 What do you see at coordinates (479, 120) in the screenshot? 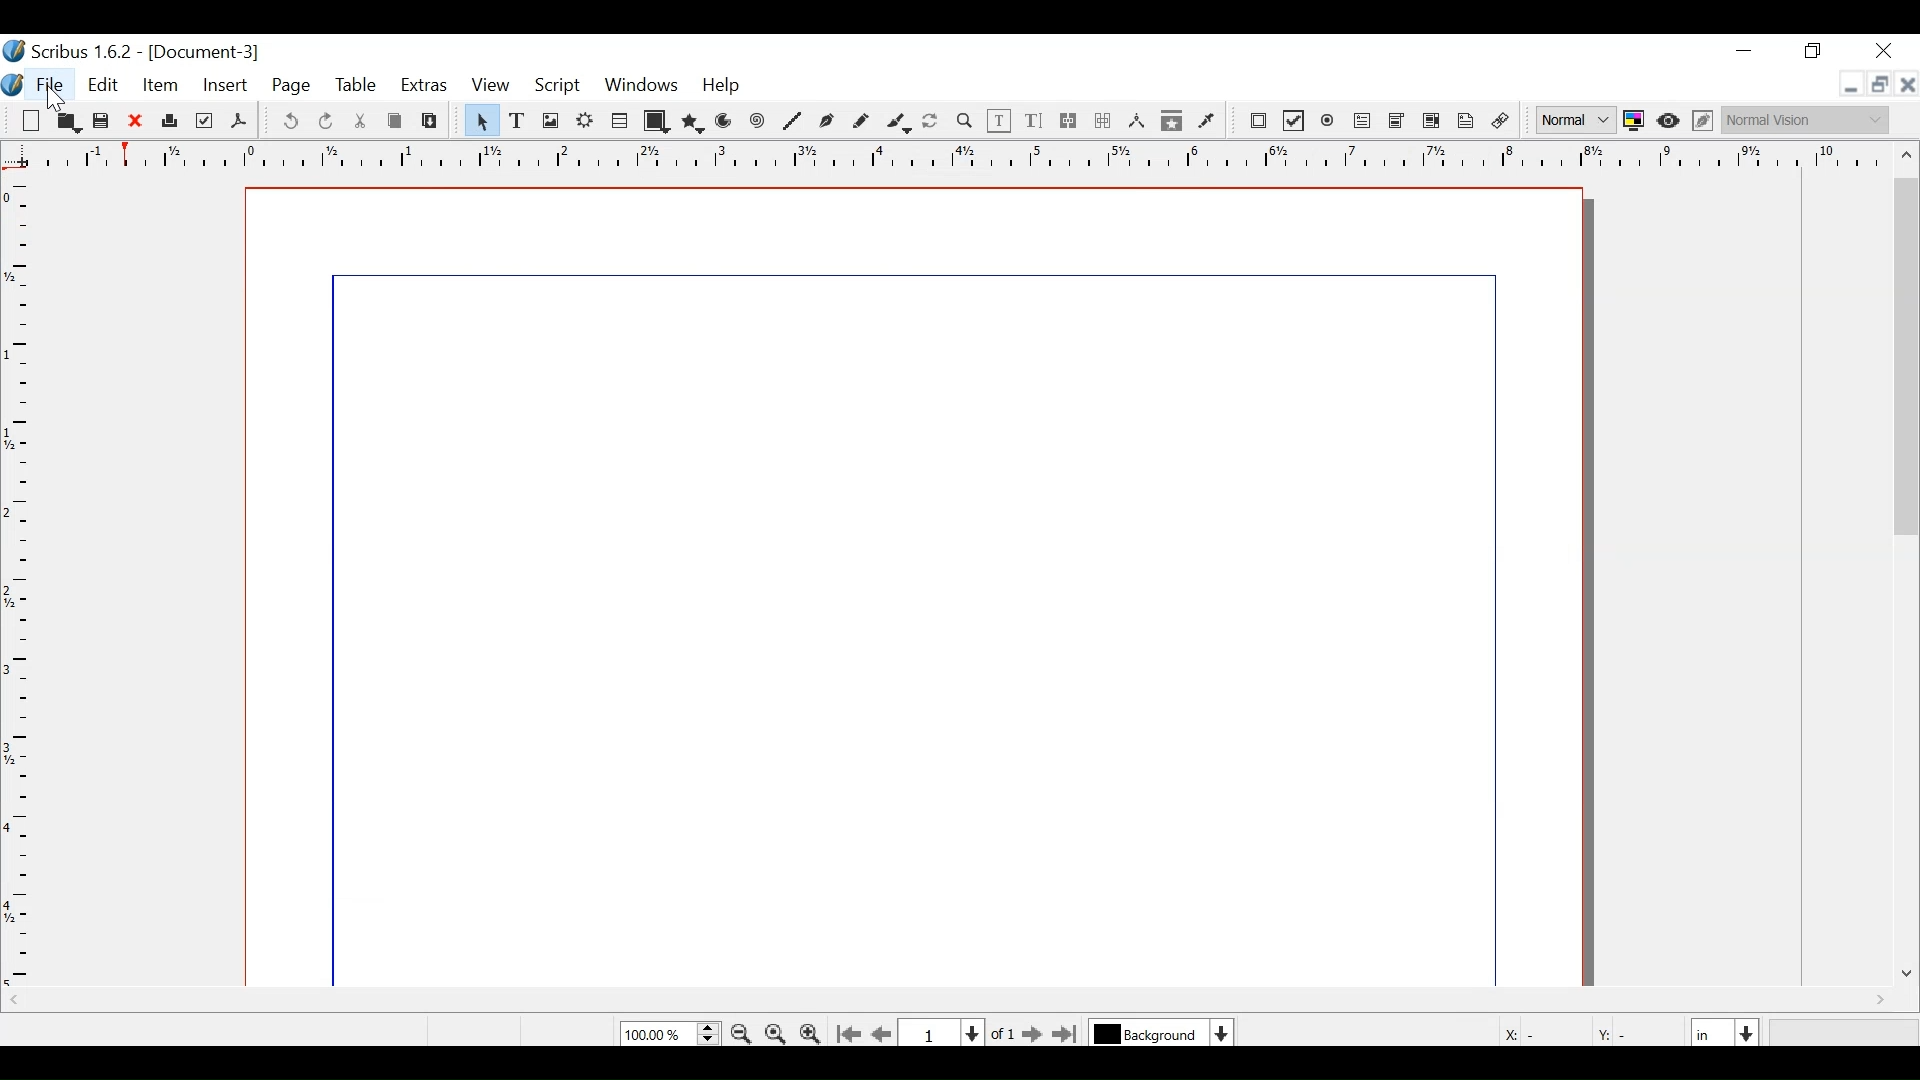
I see `Select ` at bounding box center [479, 120].